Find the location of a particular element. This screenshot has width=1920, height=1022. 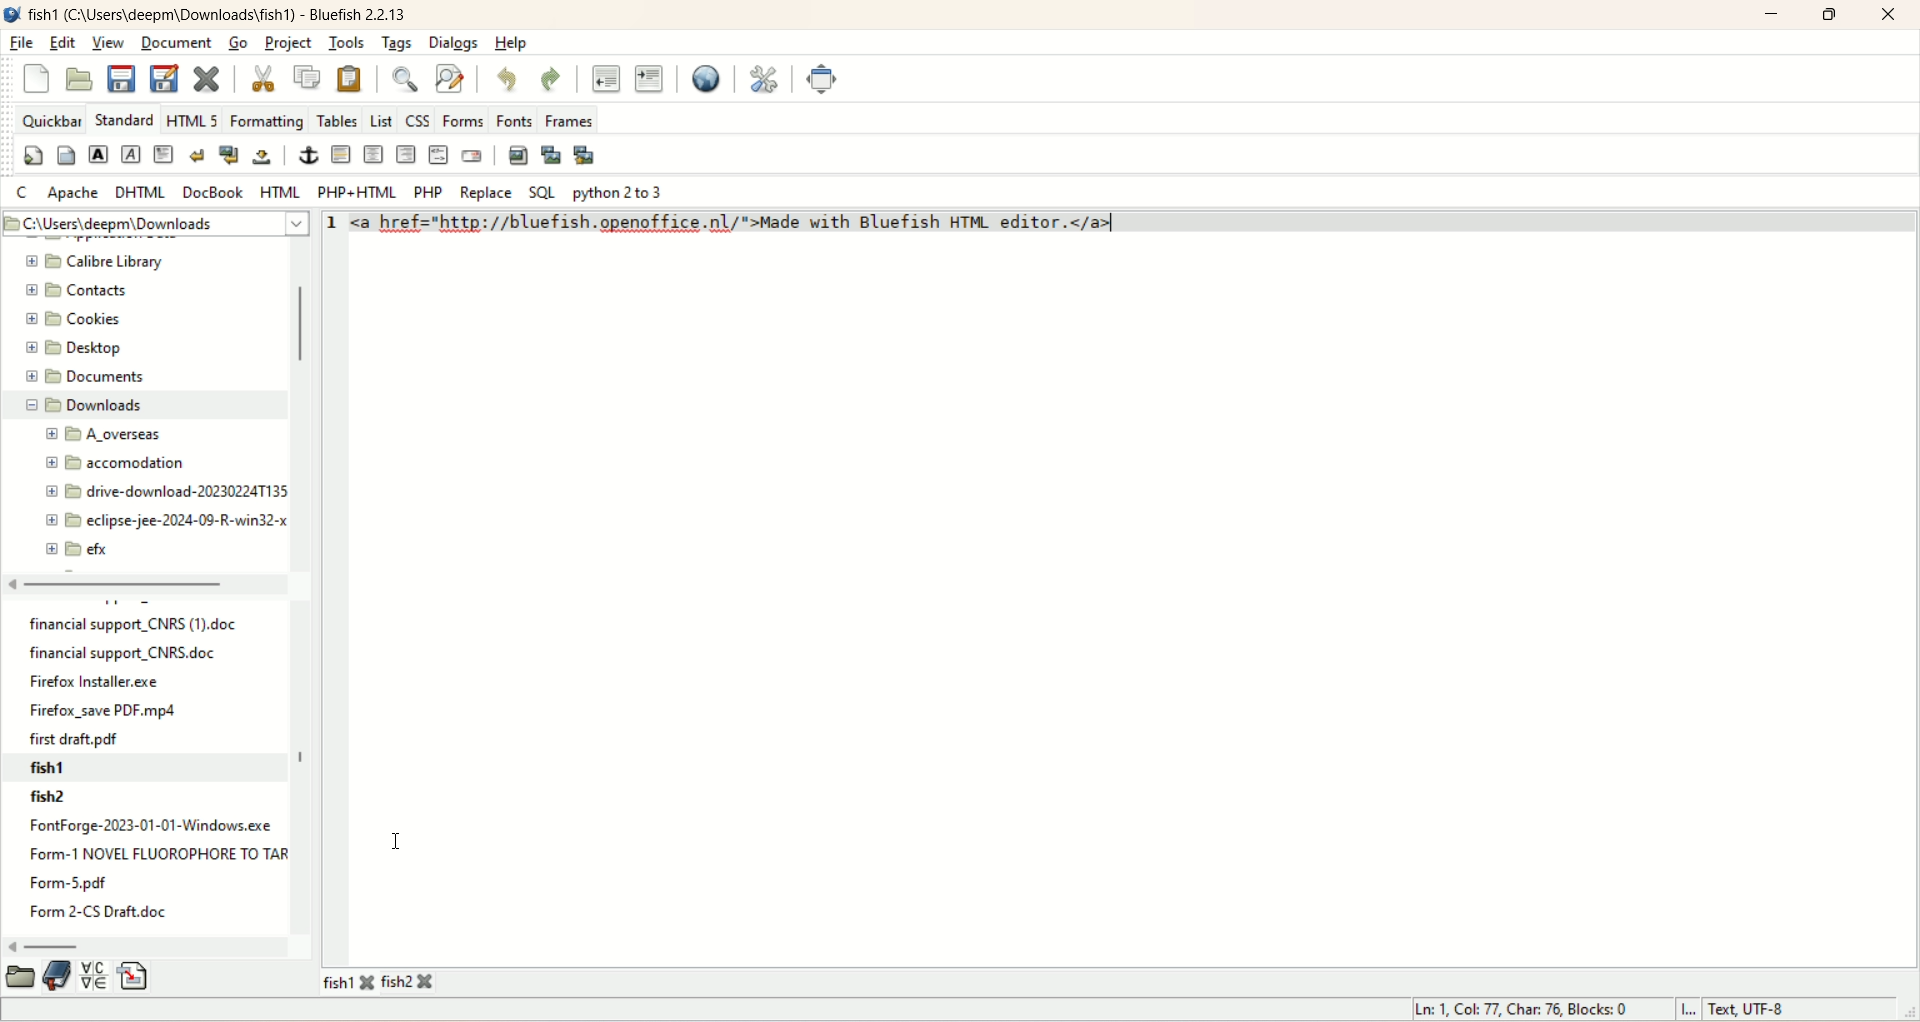

help is located at coordinates (511, 44).